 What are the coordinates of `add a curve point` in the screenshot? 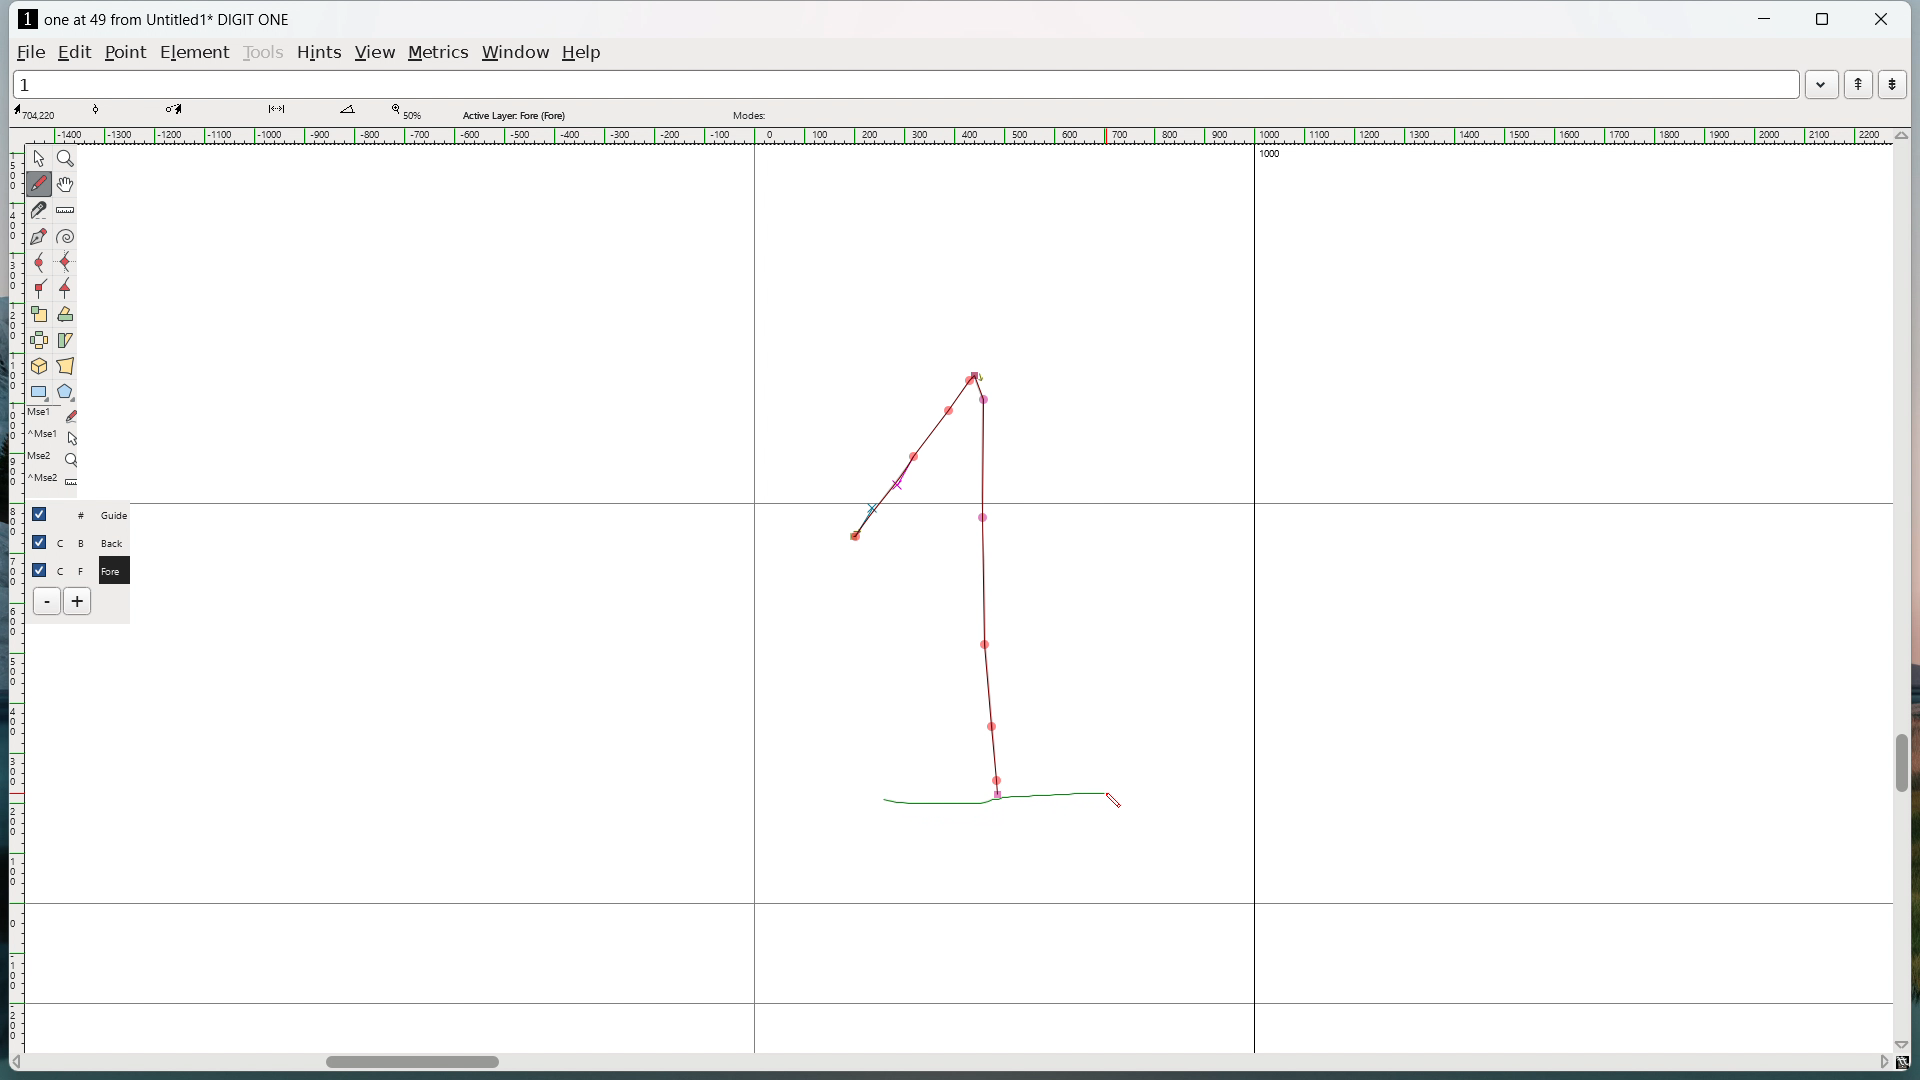 It's located at (39, 263).